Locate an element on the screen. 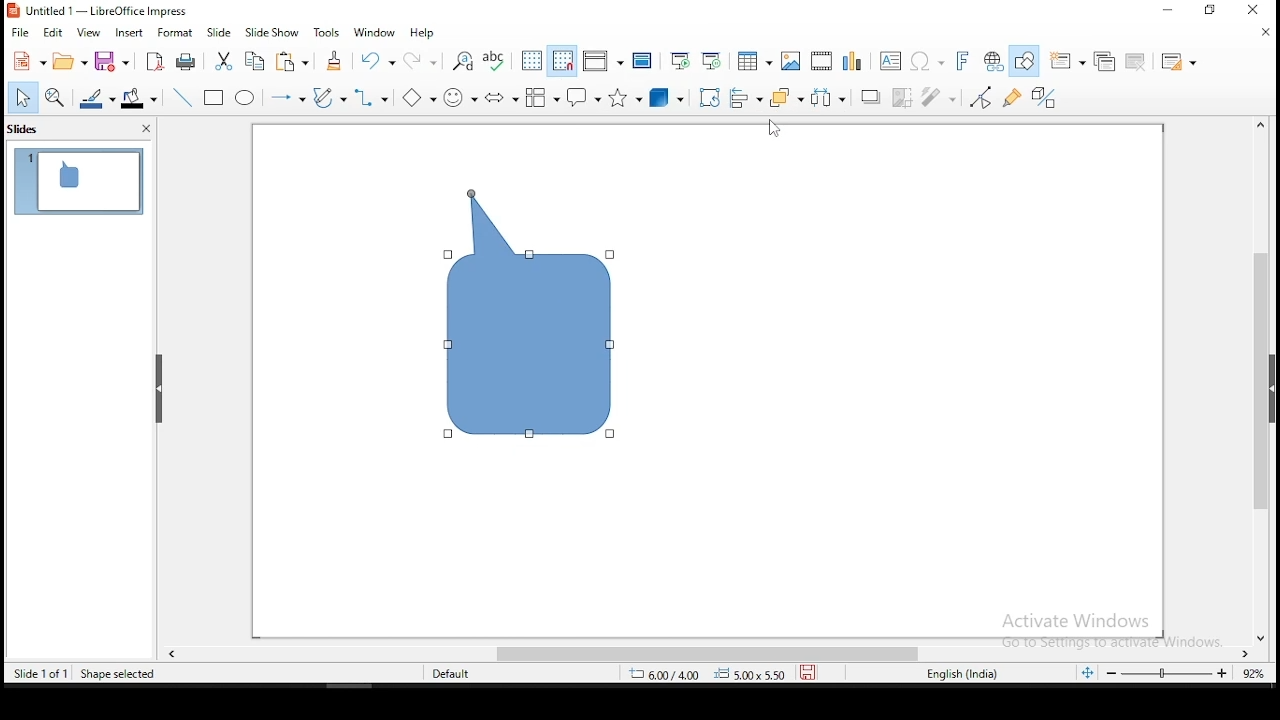 This screenshot has width=1280, height=720. insert audio or video is located at coordinates (819, 61).